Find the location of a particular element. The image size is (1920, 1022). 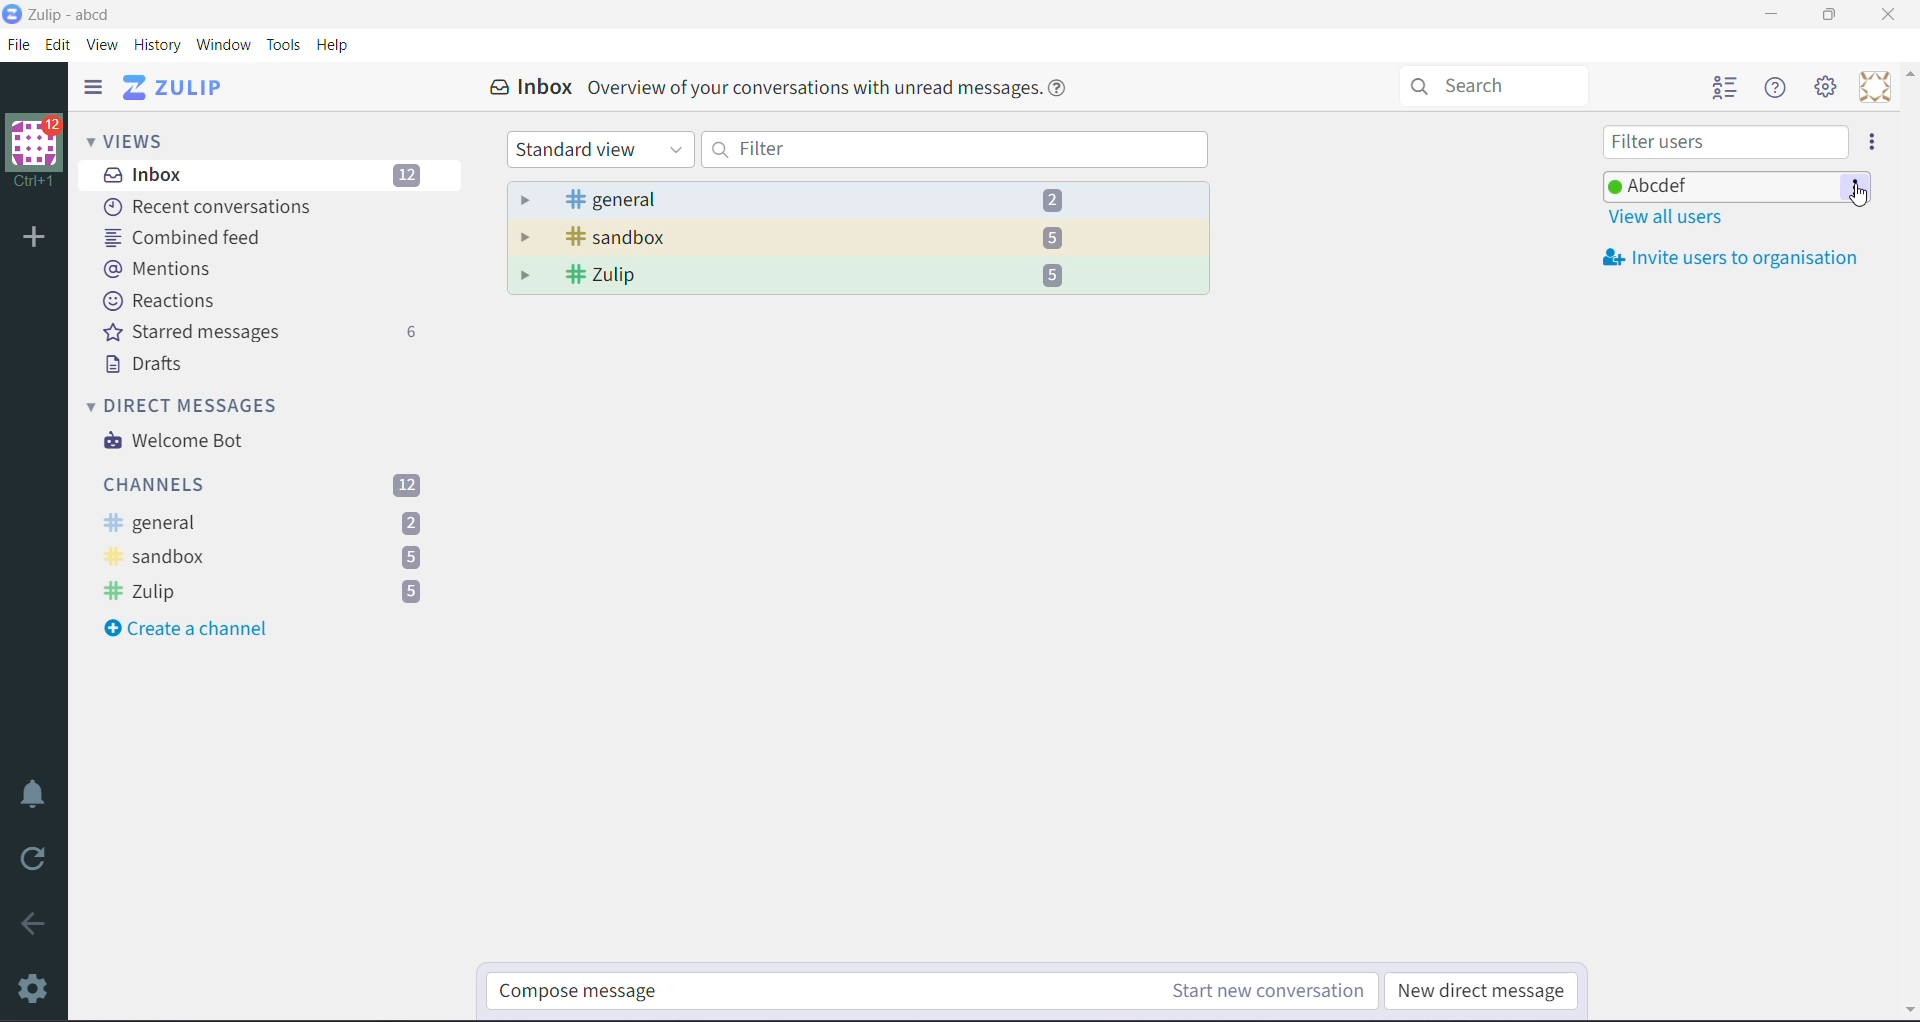

sandbox -unread  messages count is located at coordinates (263, 558).